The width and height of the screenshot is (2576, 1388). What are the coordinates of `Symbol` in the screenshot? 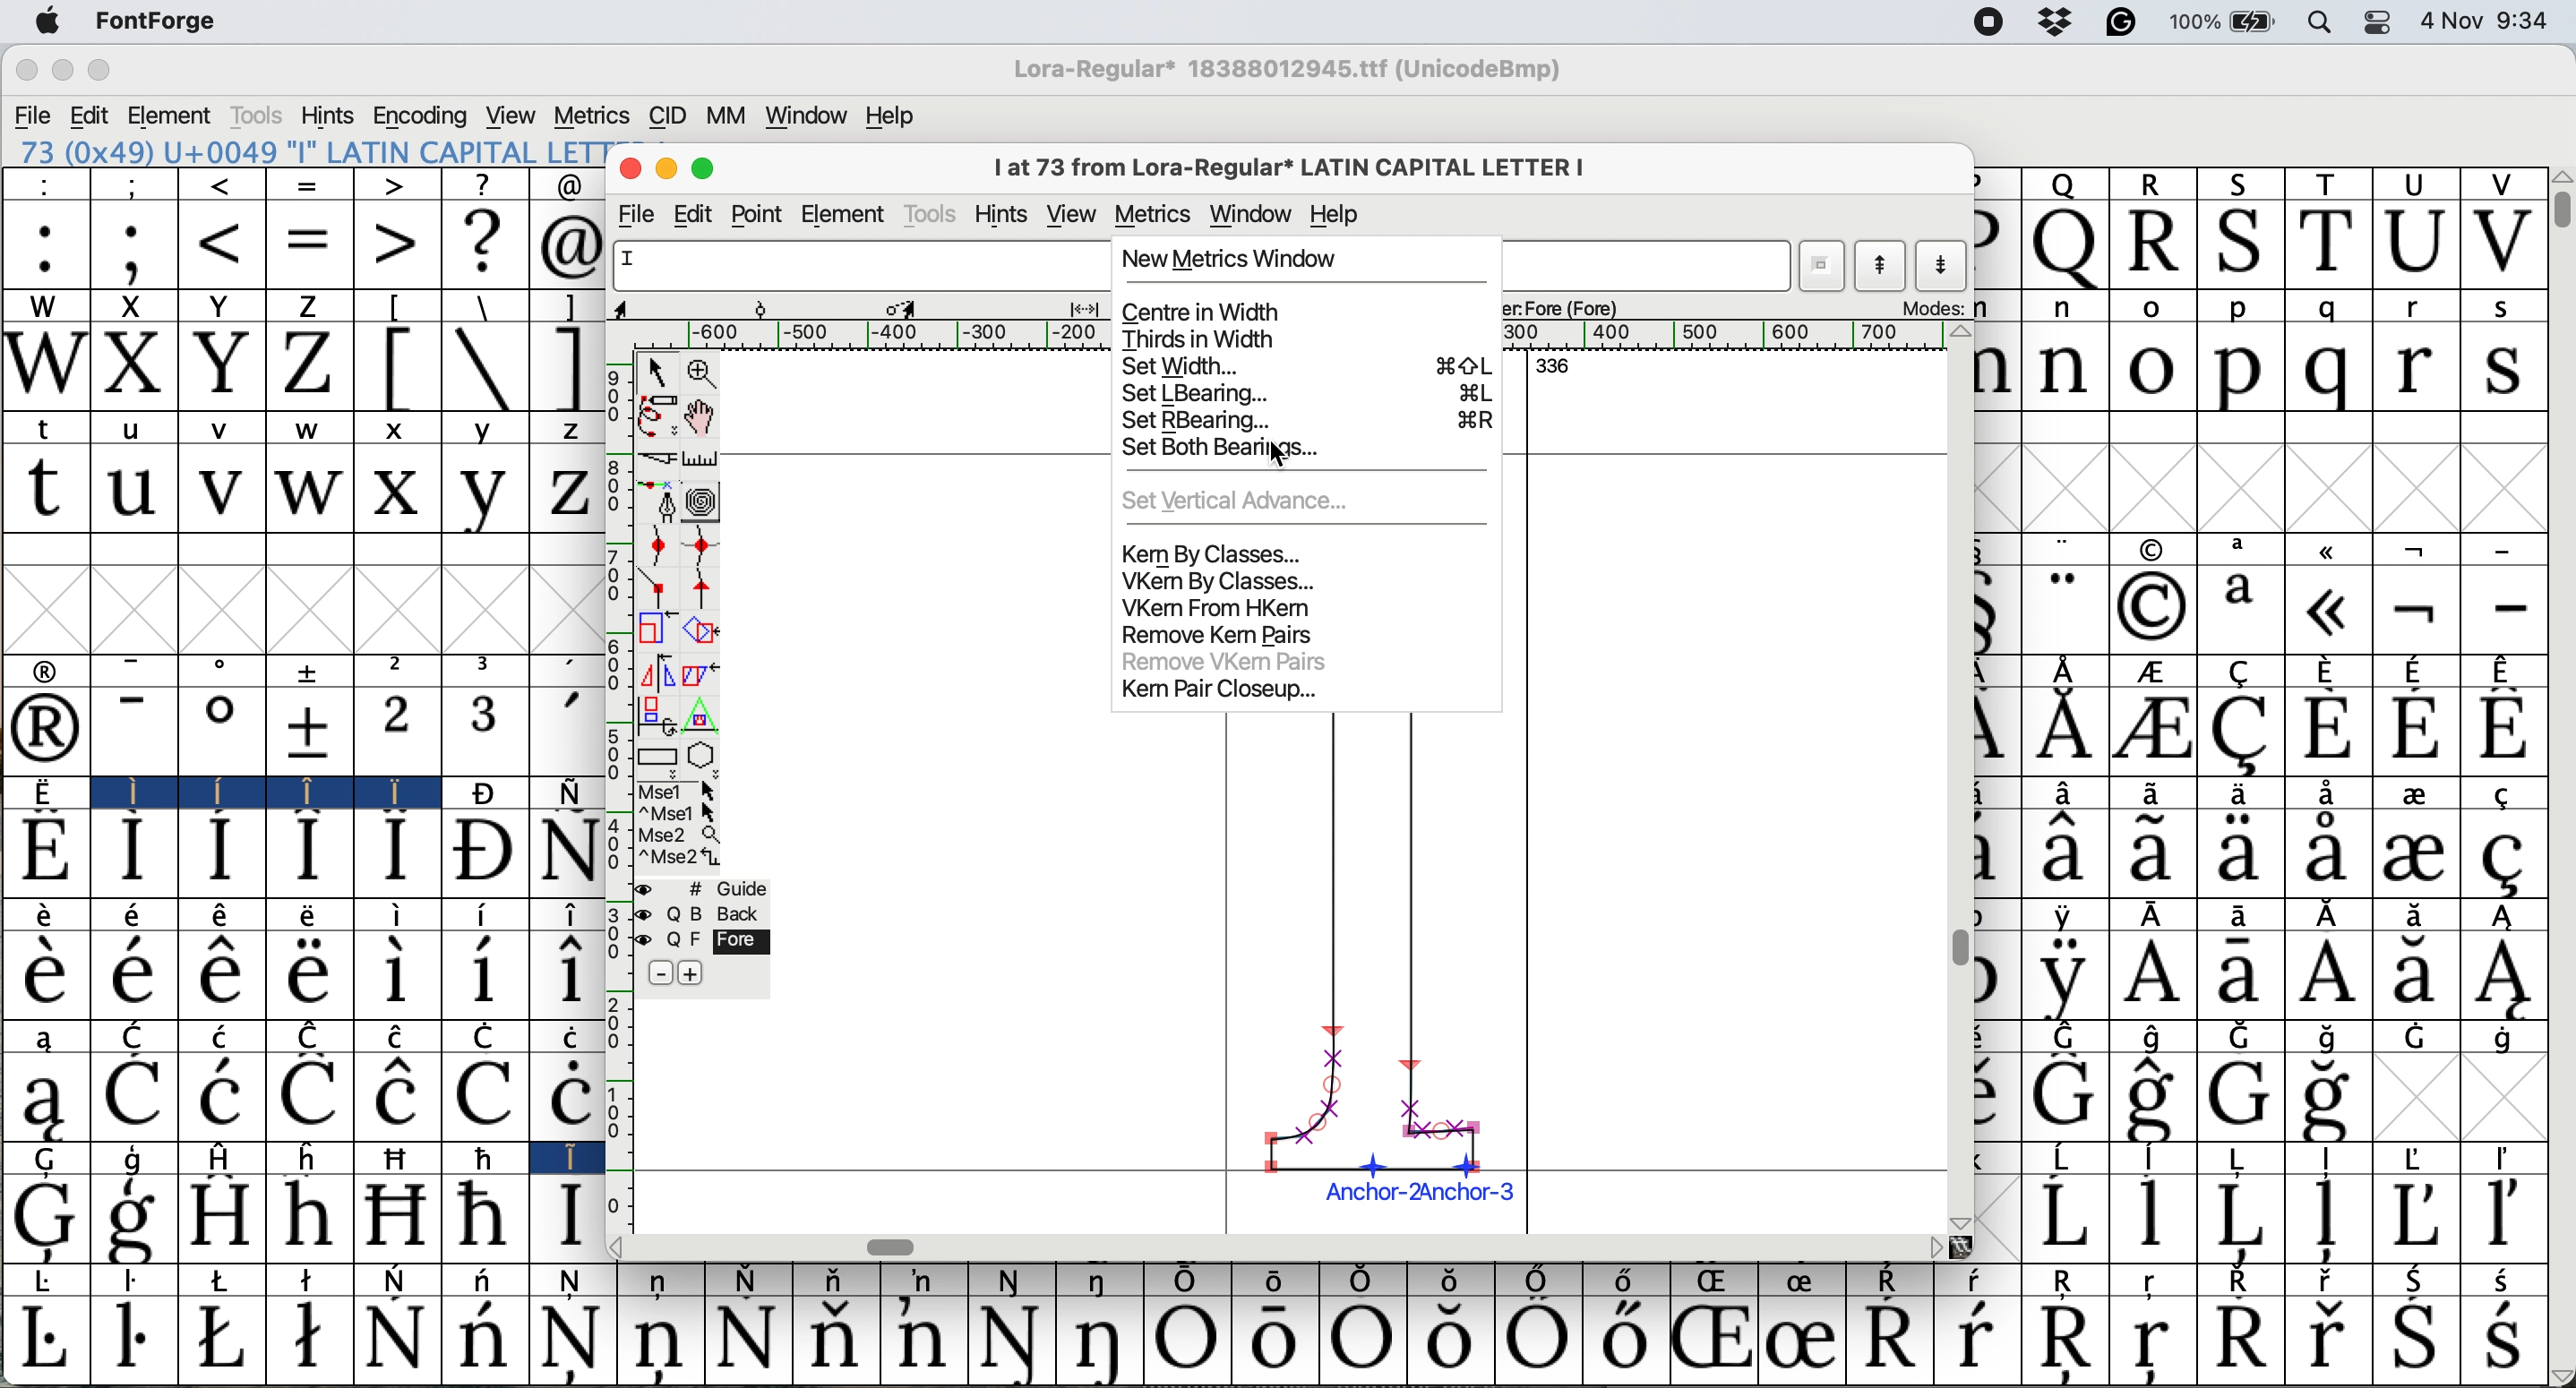 It's located at (2327, 1218).